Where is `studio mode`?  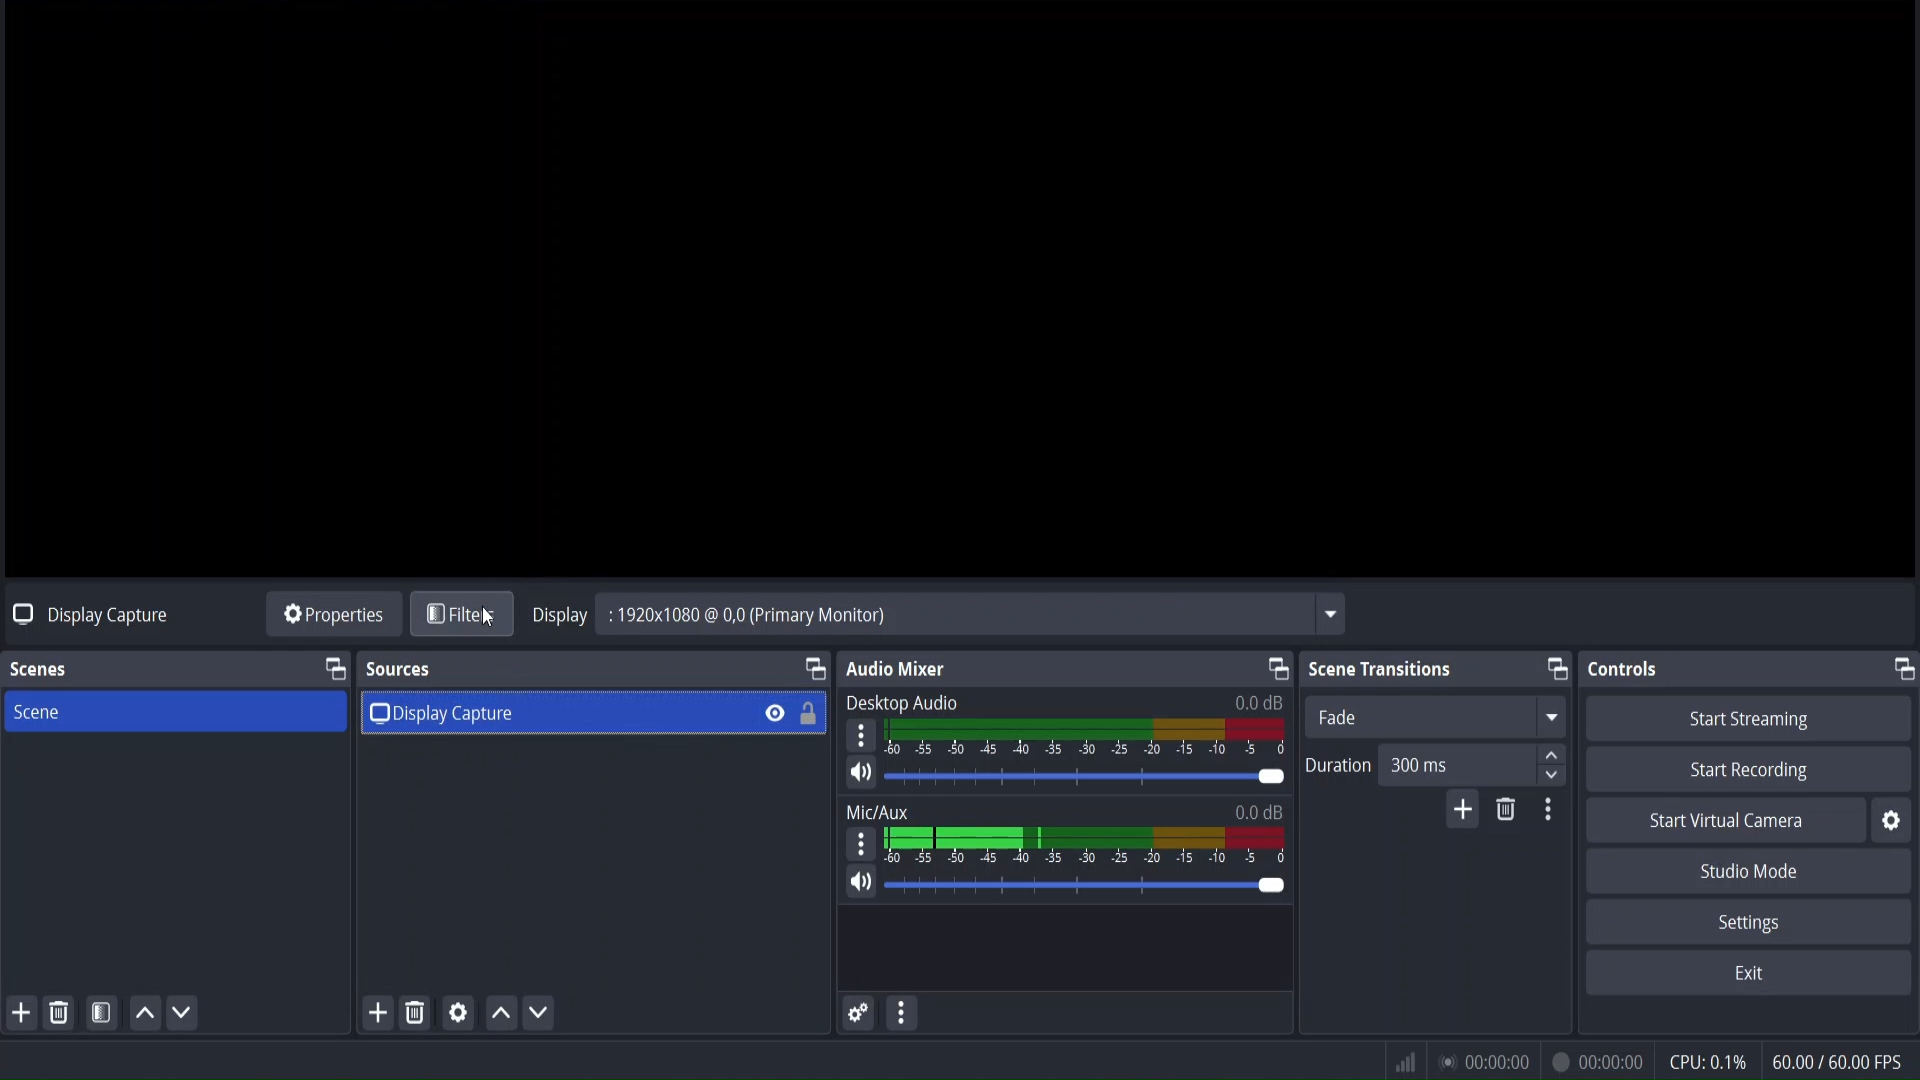 studio mode is located at coordinates (1753, 871).